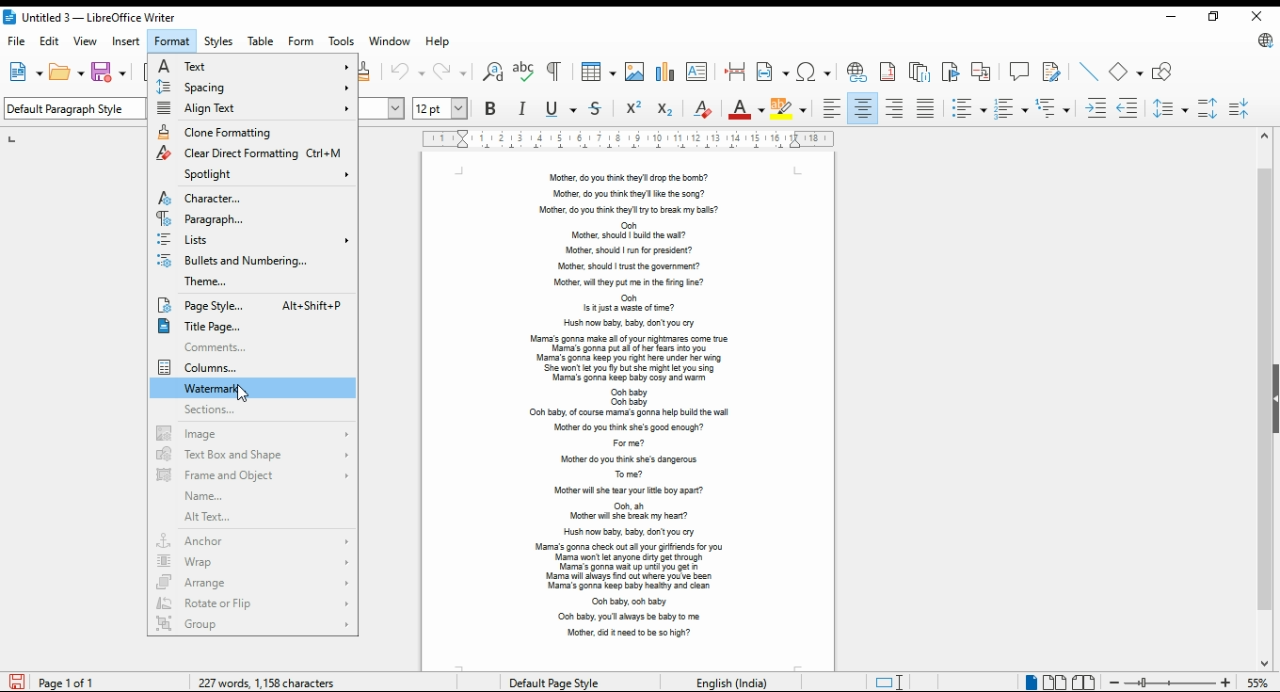  I want to click on frame and object, so click(252, 476).